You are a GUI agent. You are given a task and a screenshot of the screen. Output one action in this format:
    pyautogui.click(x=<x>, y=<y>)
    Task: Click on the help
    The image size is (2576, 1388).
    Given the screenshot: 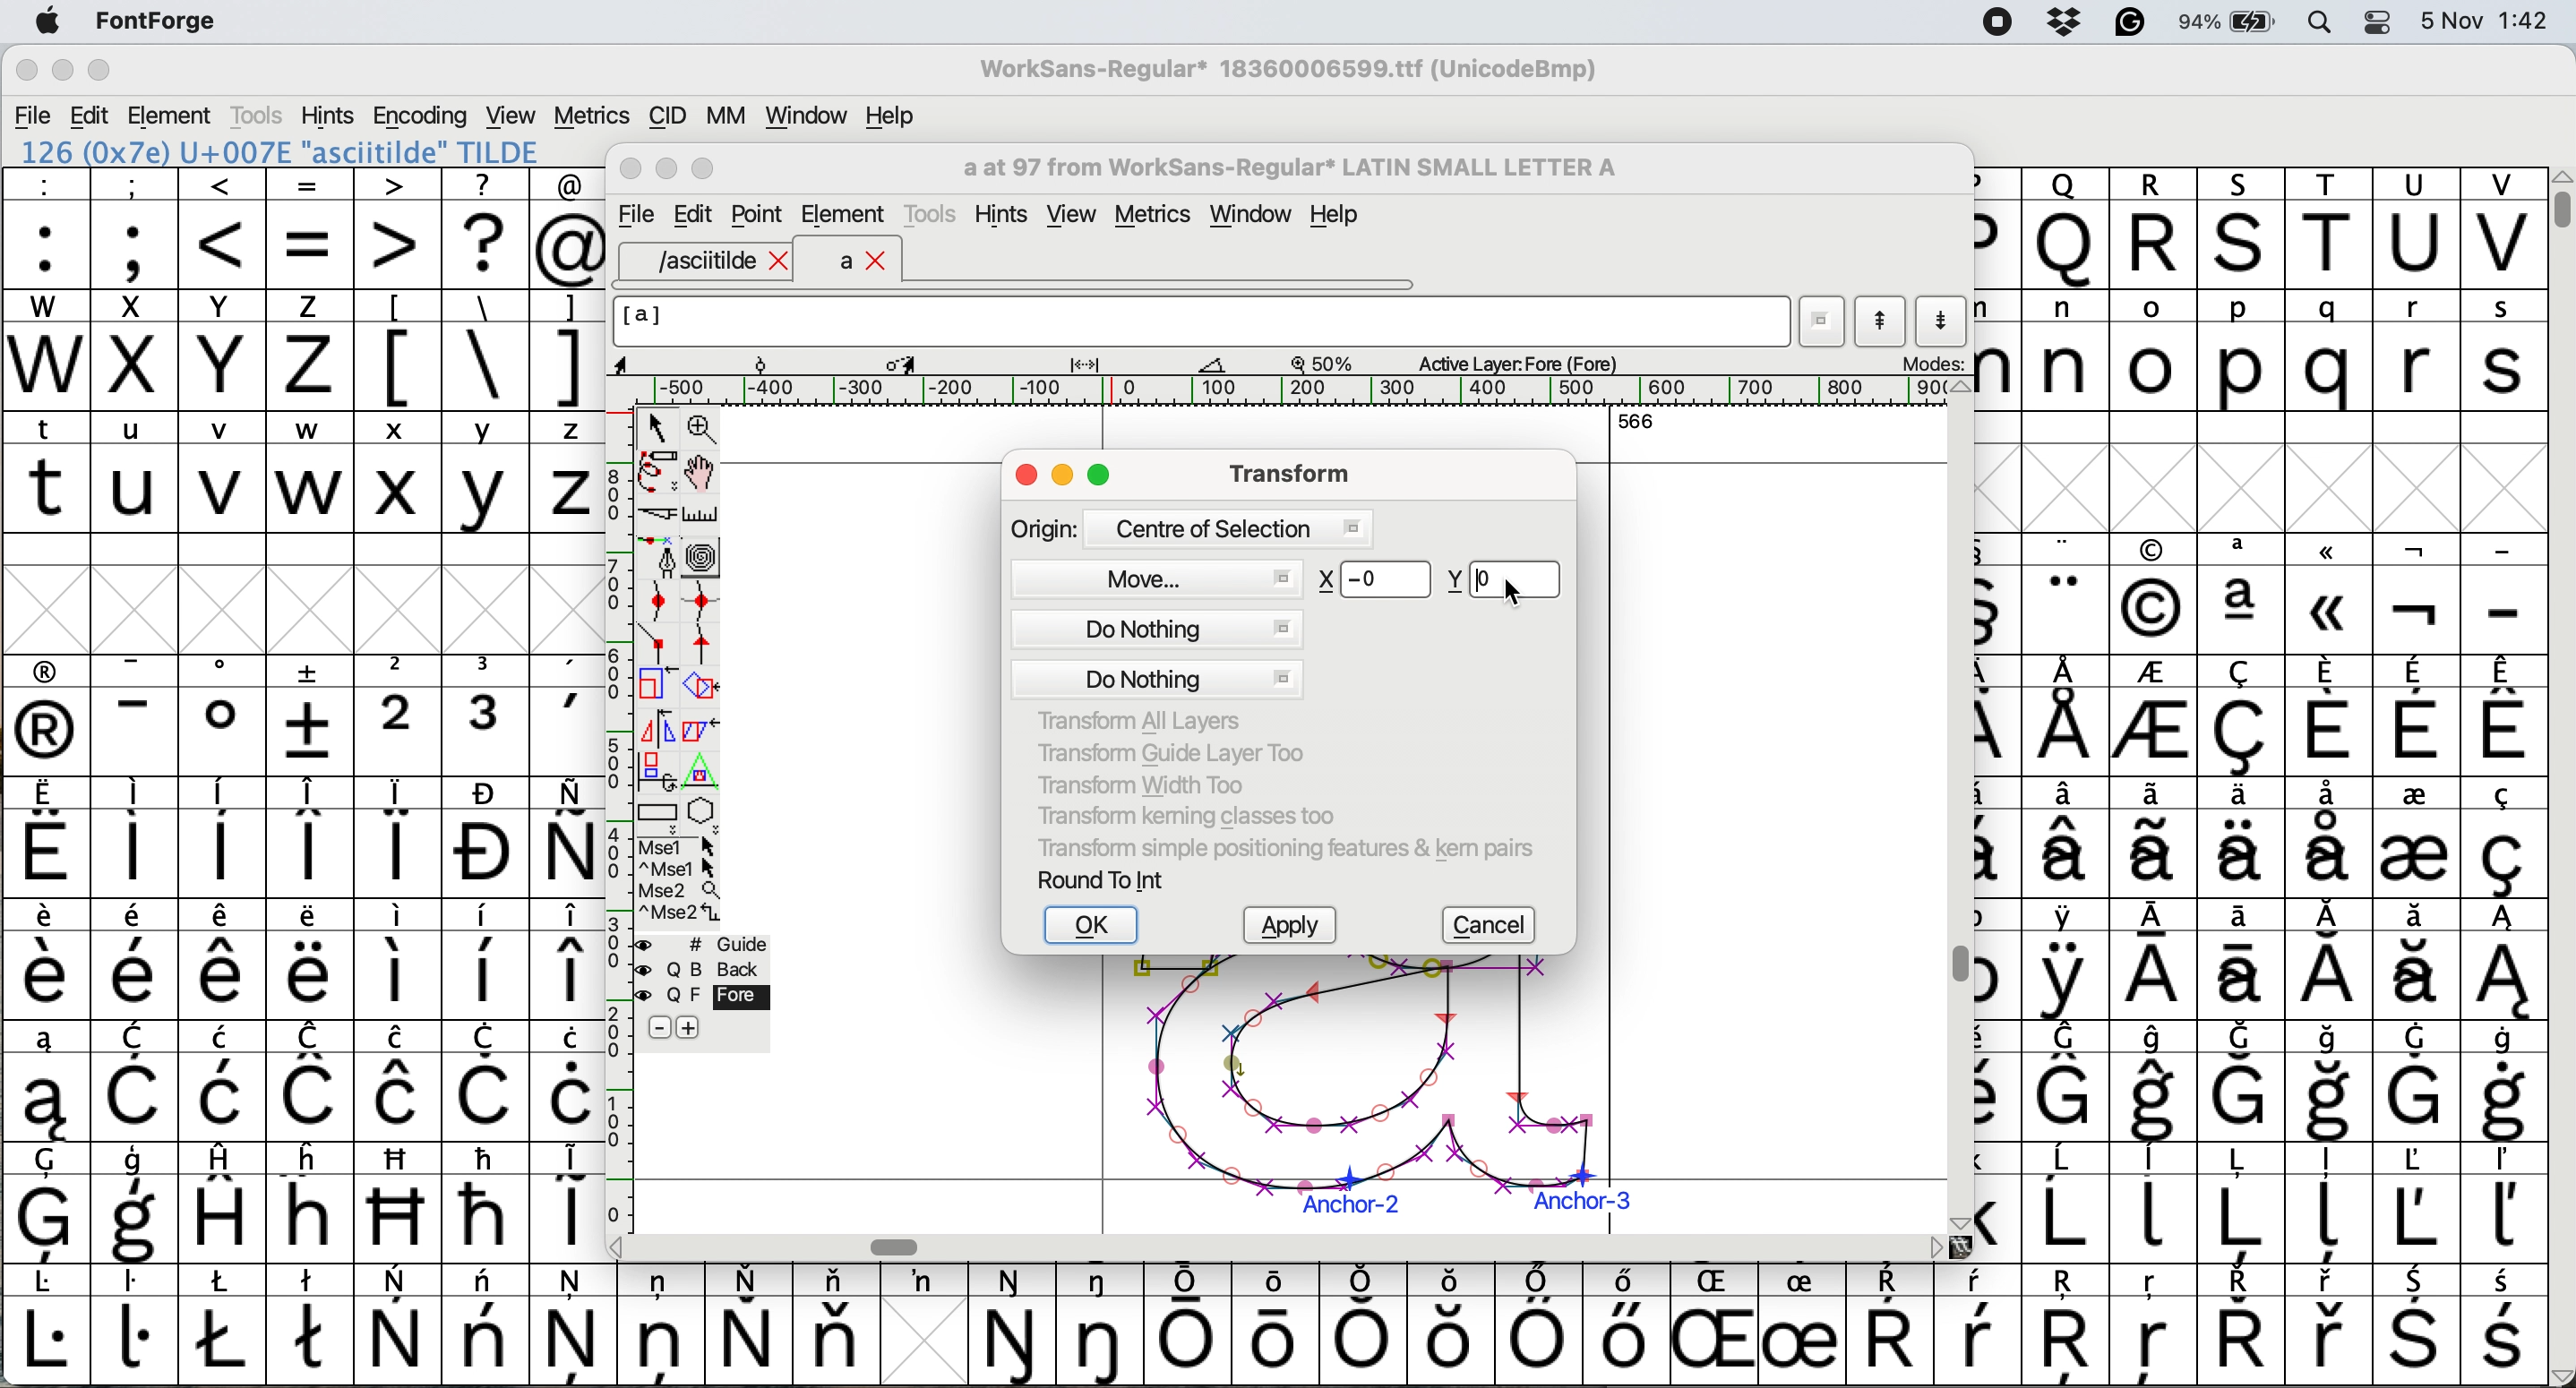 What is the action you would take?
    pyautogui.click(x=892, y=115)
    